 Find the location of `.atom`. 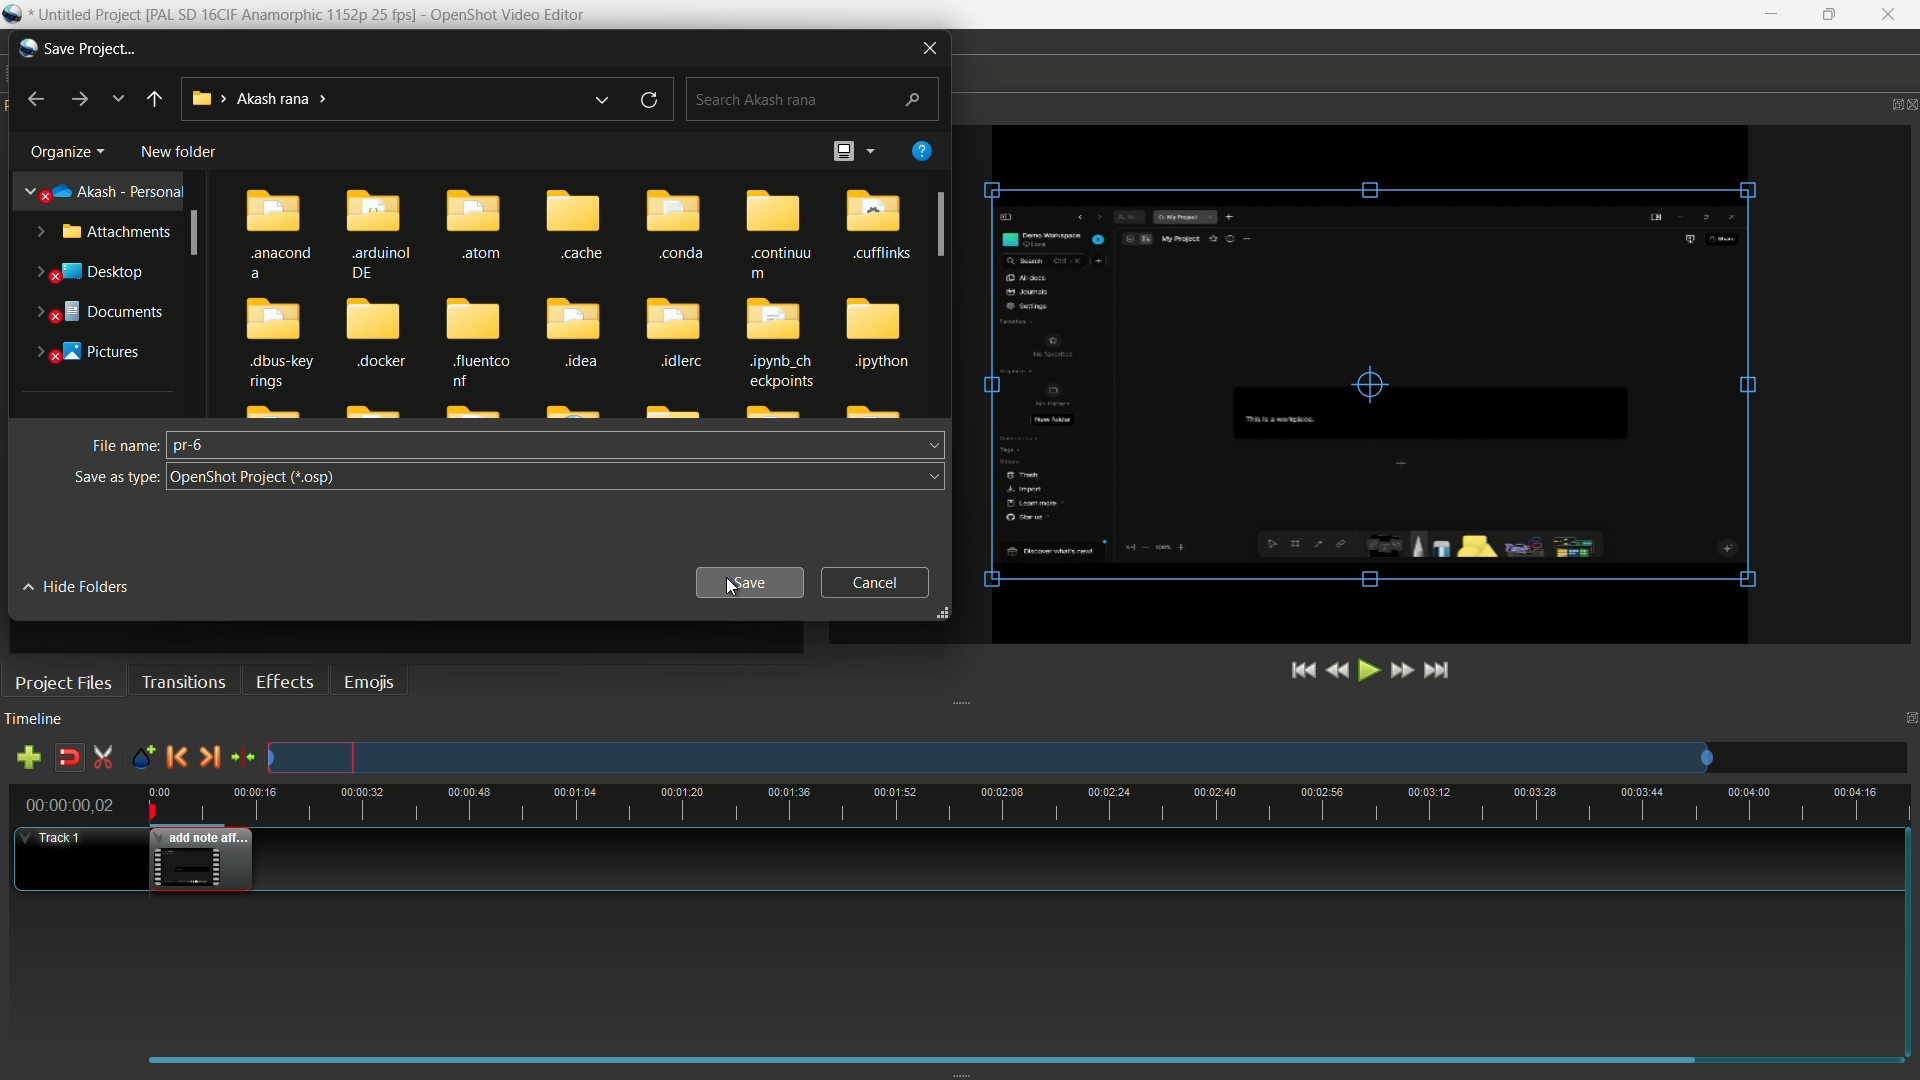

.atom is located at coordinates (478, 228).